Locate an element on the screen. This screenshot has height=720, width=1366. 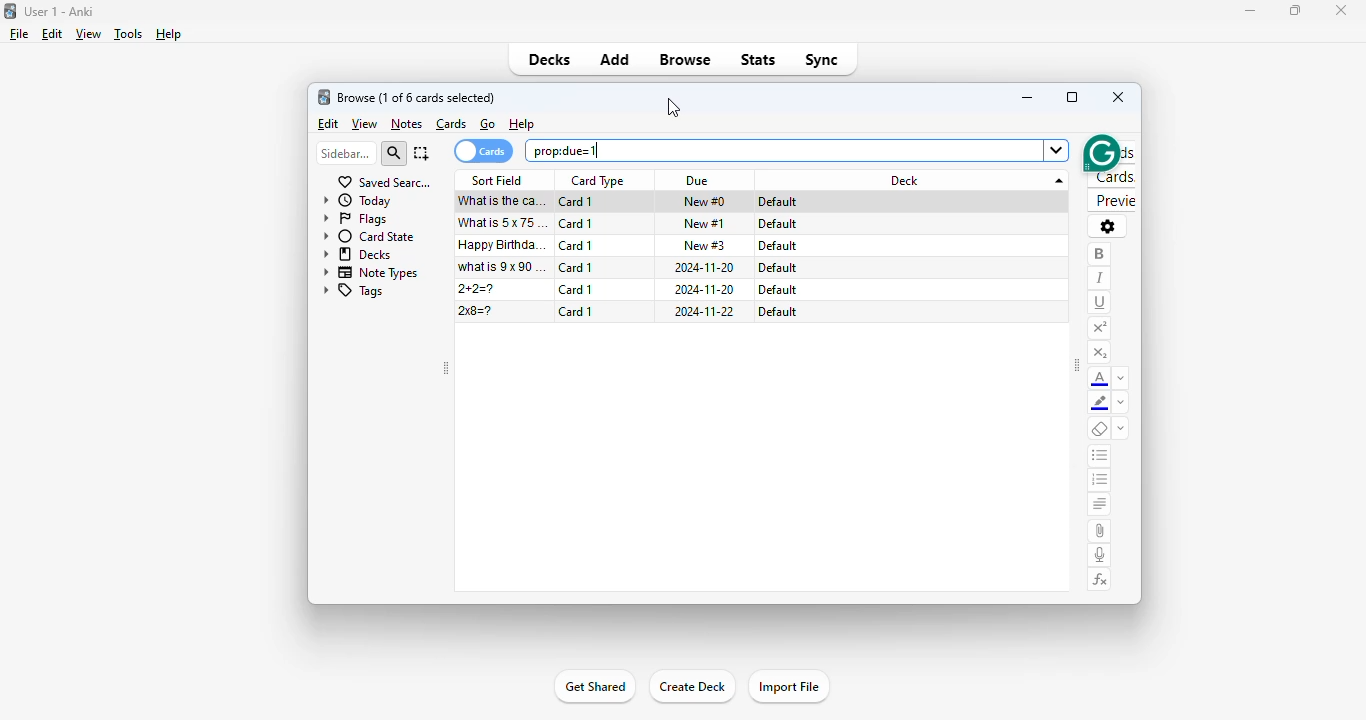
italic is located at coordinates (1100, 279).